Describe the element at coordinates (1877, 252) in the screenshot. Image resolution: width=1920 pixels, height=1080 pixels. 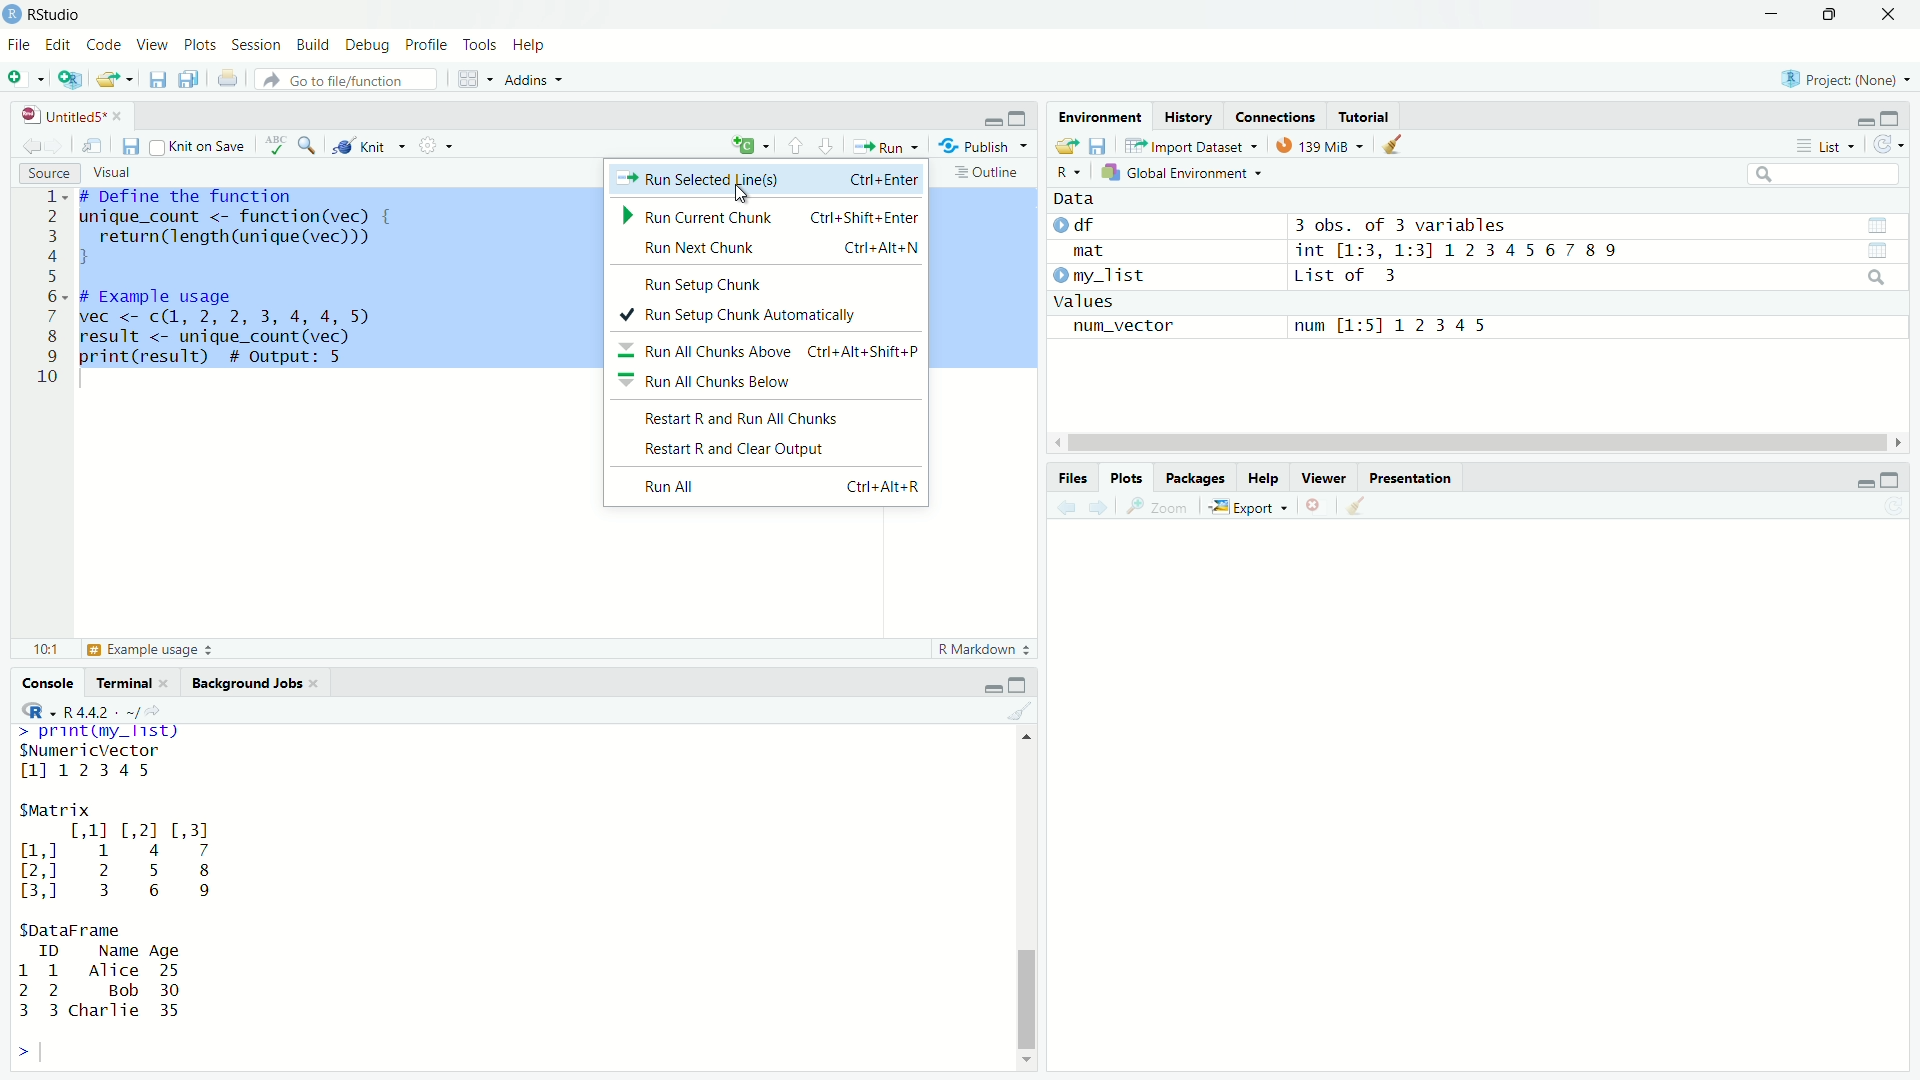
I see `view data` at that location.